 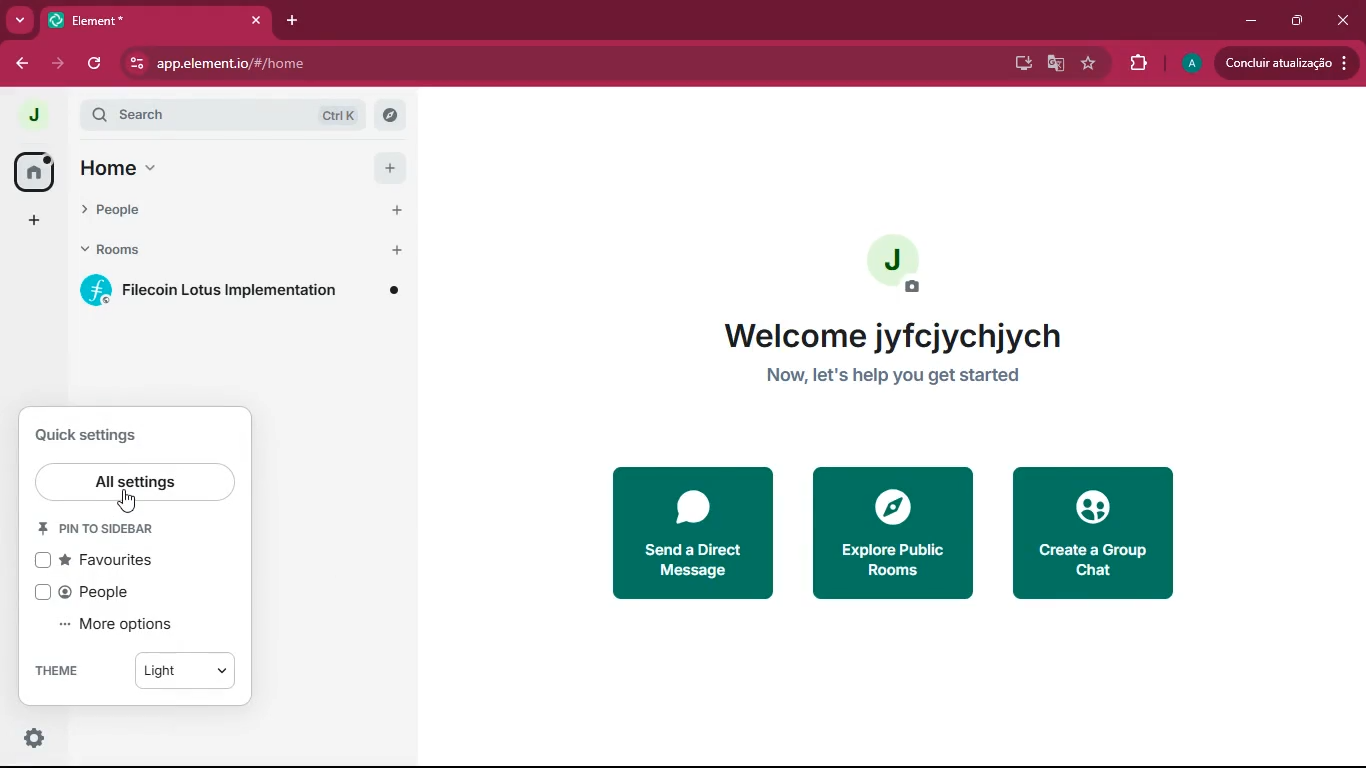 What do you see at coordinates (21, 19) in the screenshot?
I see `more` at bounding box center [21, 19].